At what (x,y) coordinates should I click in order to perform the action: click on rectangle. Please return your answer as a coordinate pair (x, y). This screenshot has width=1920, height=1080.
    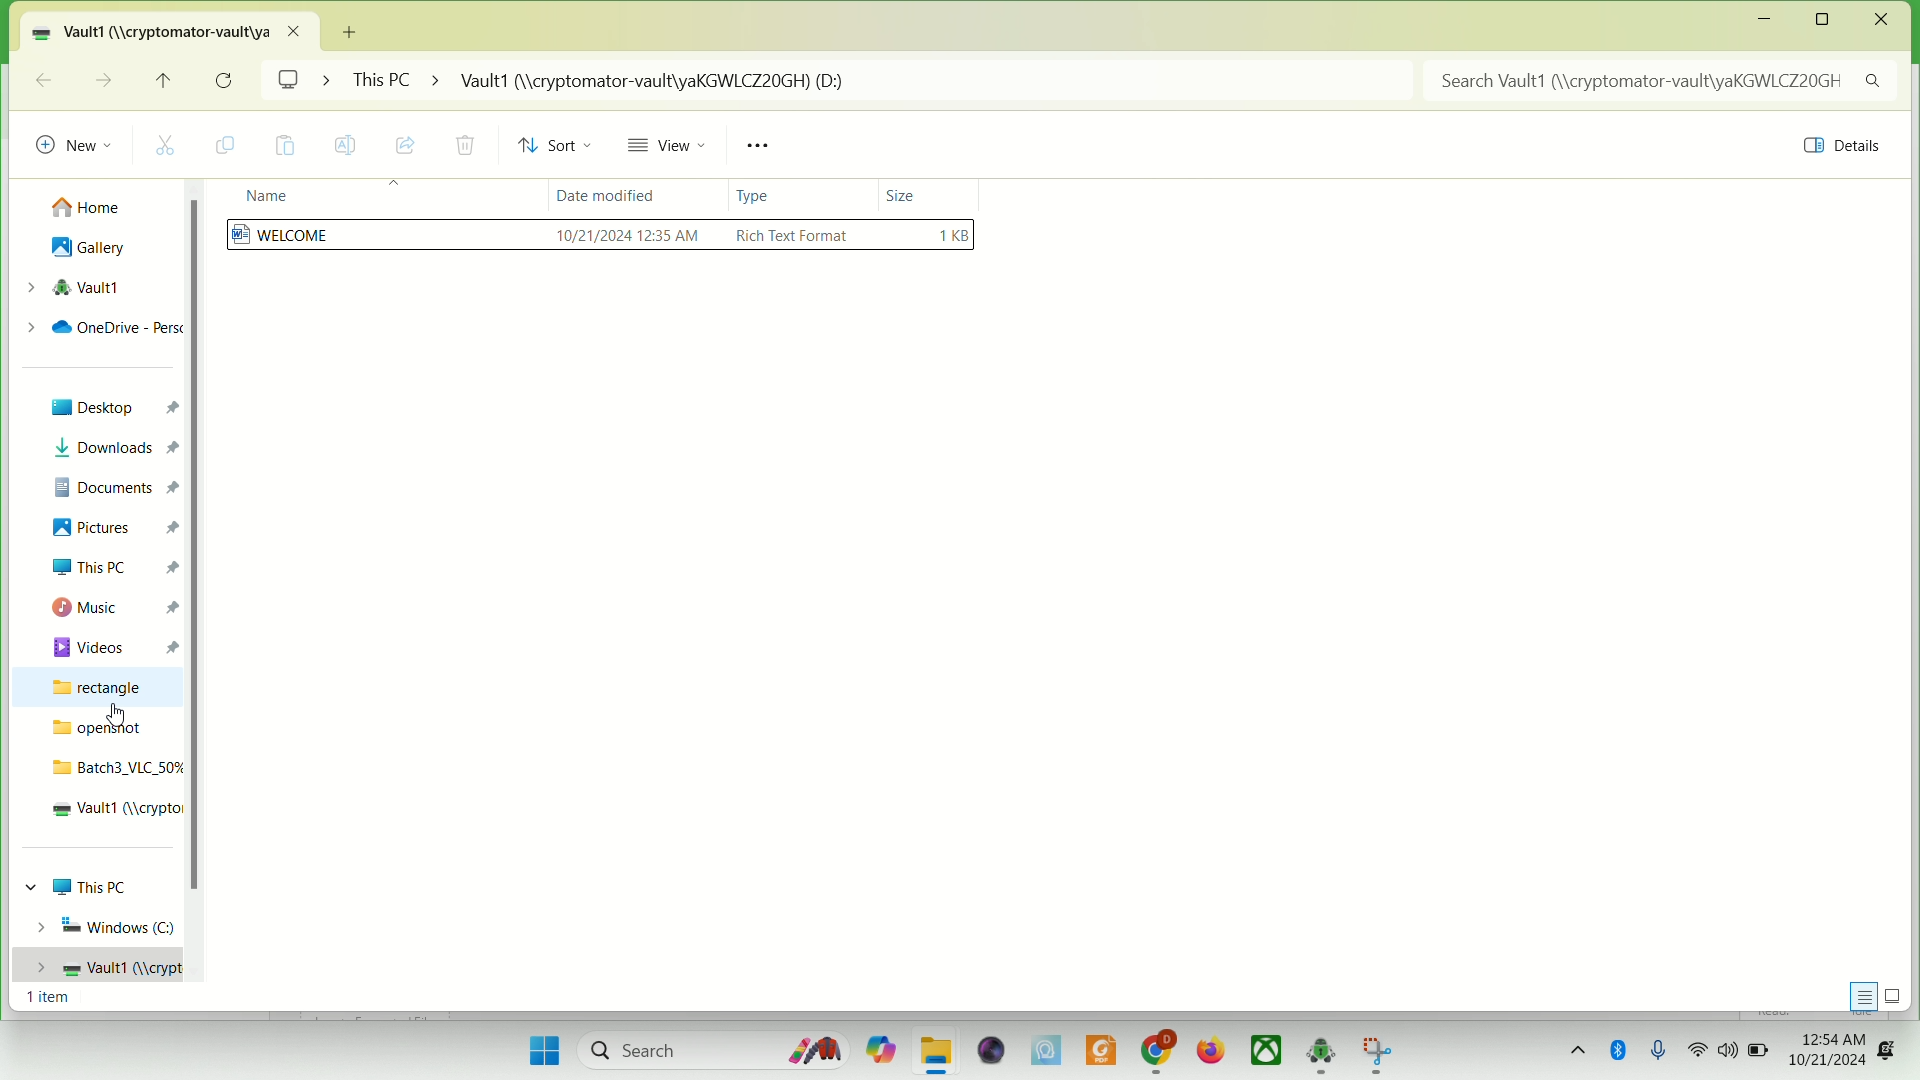
    Looking at the image, I should click on (105, 687).